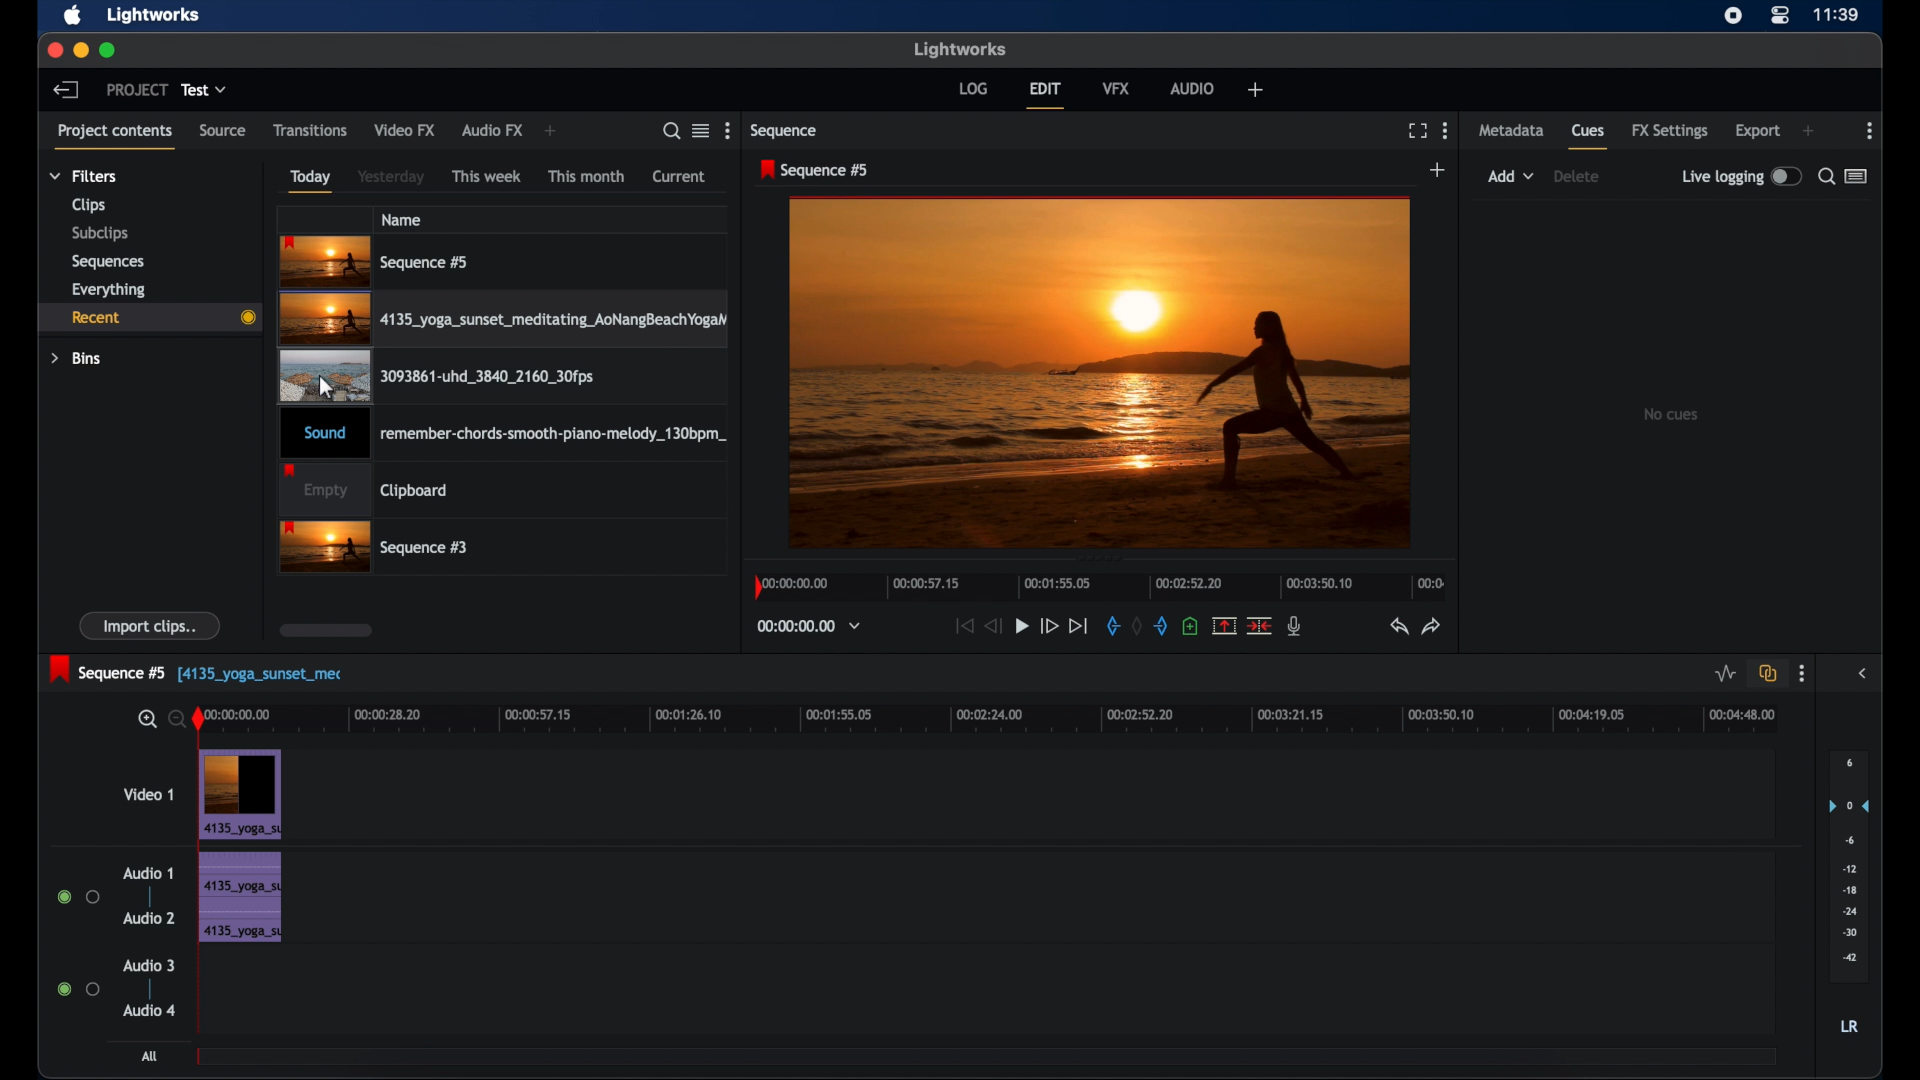  What do you see at coordinates (108, 50) in the screenshot?
I see `maximize` at bounding box center [108, 50].